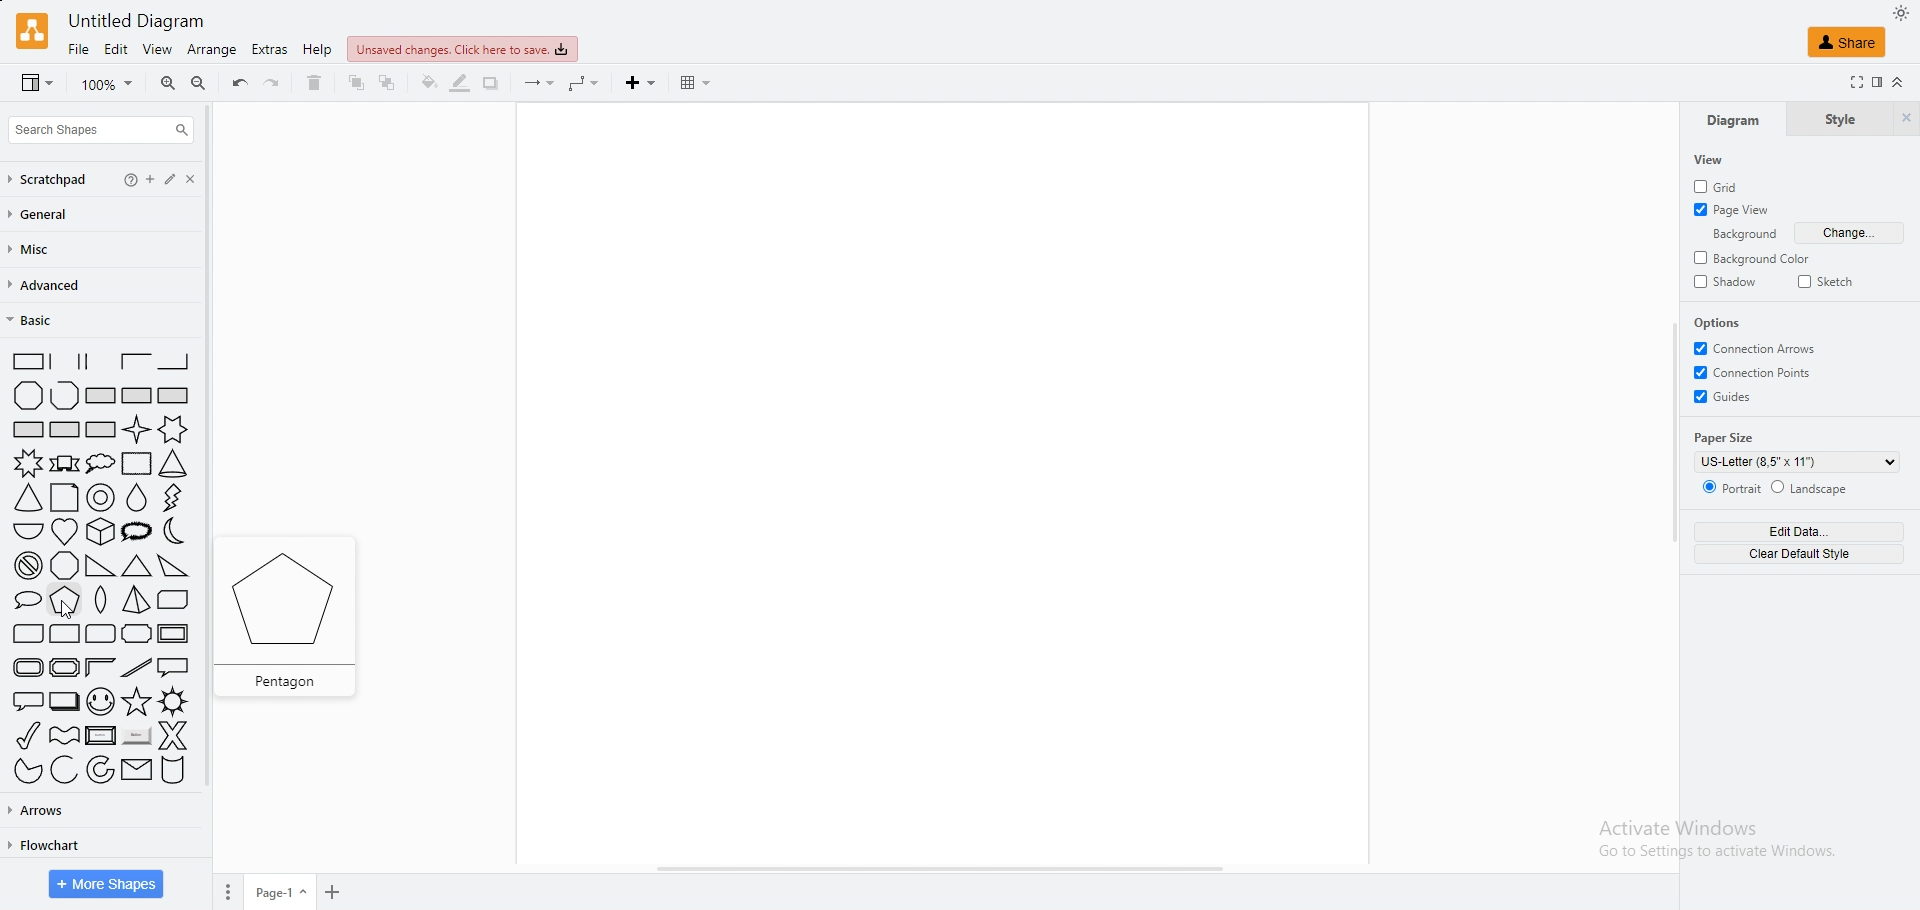 Image resolution: width=1920 pixels, height=910 pixels. What do you see at coordinates (64, 668) in the screenshot?
I see `plaque frame` at bounding box center [64, 668].